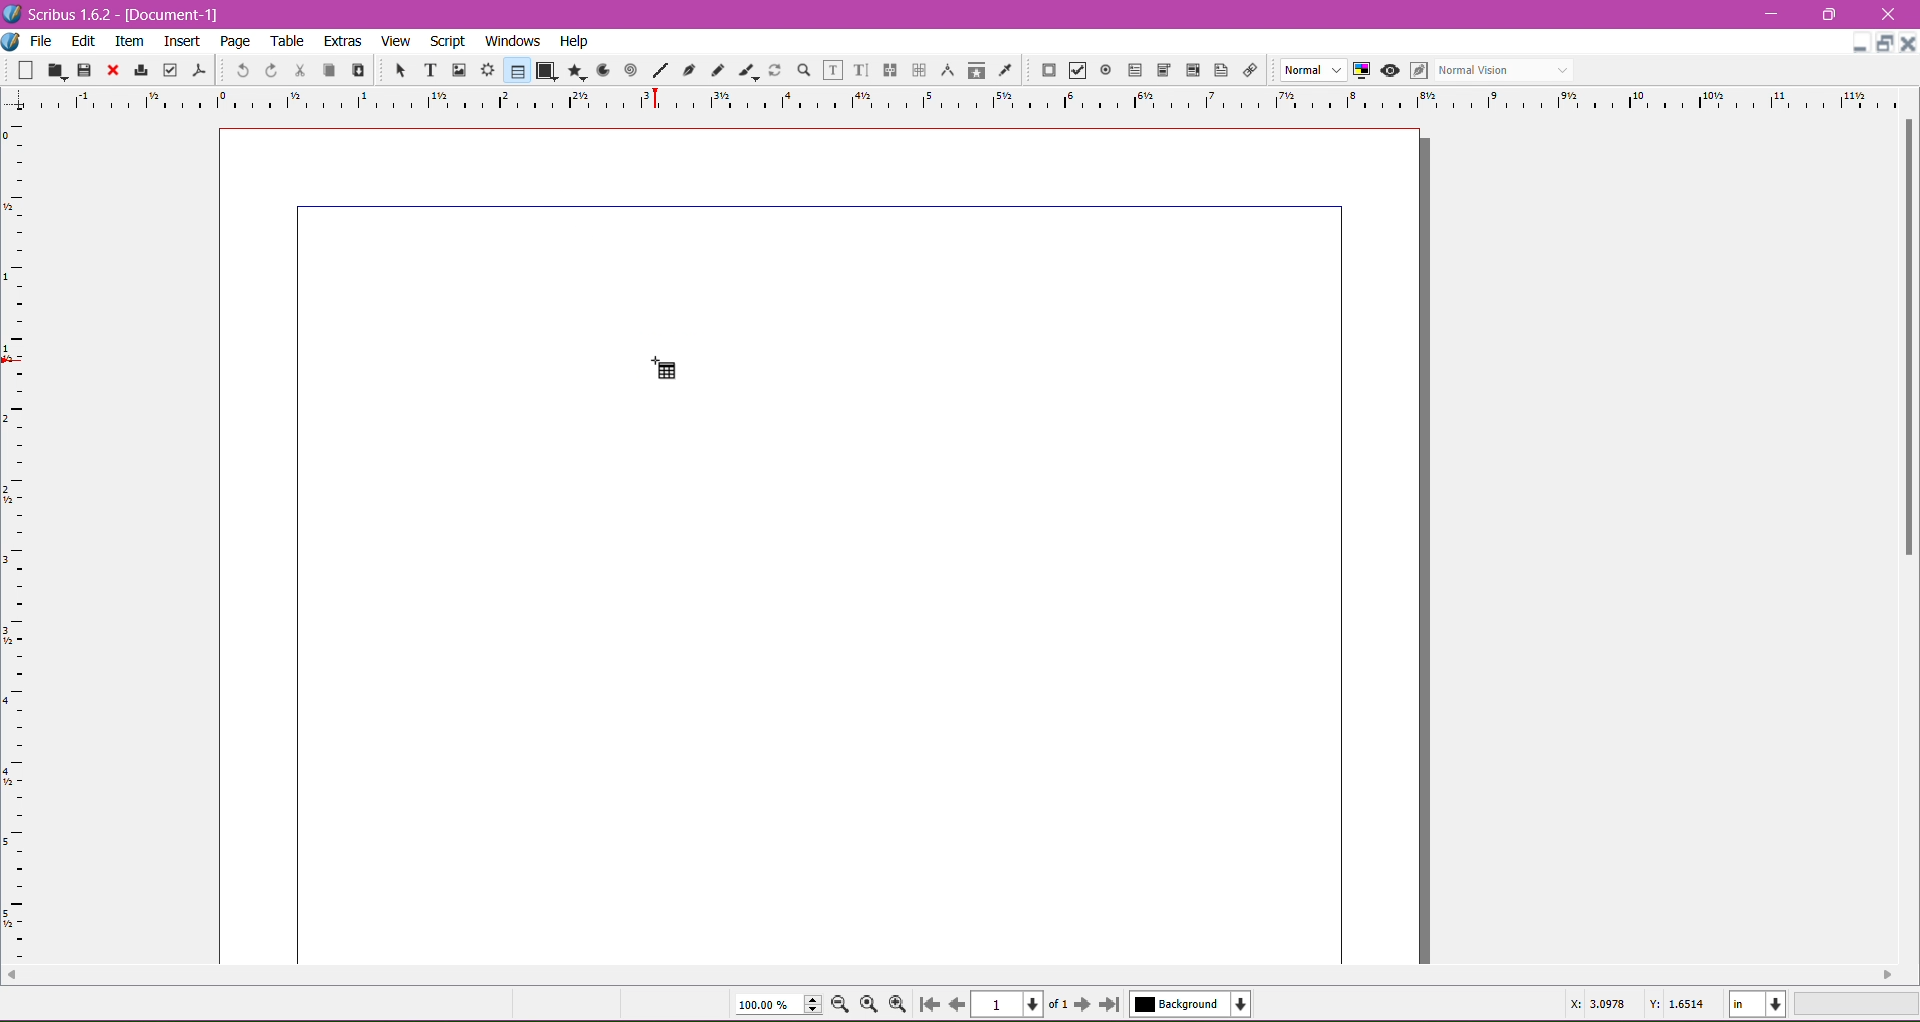 The image size is (1920, 1022). I want to click on Scribus 1.6.2 - [Document-1], so click(120, 14).